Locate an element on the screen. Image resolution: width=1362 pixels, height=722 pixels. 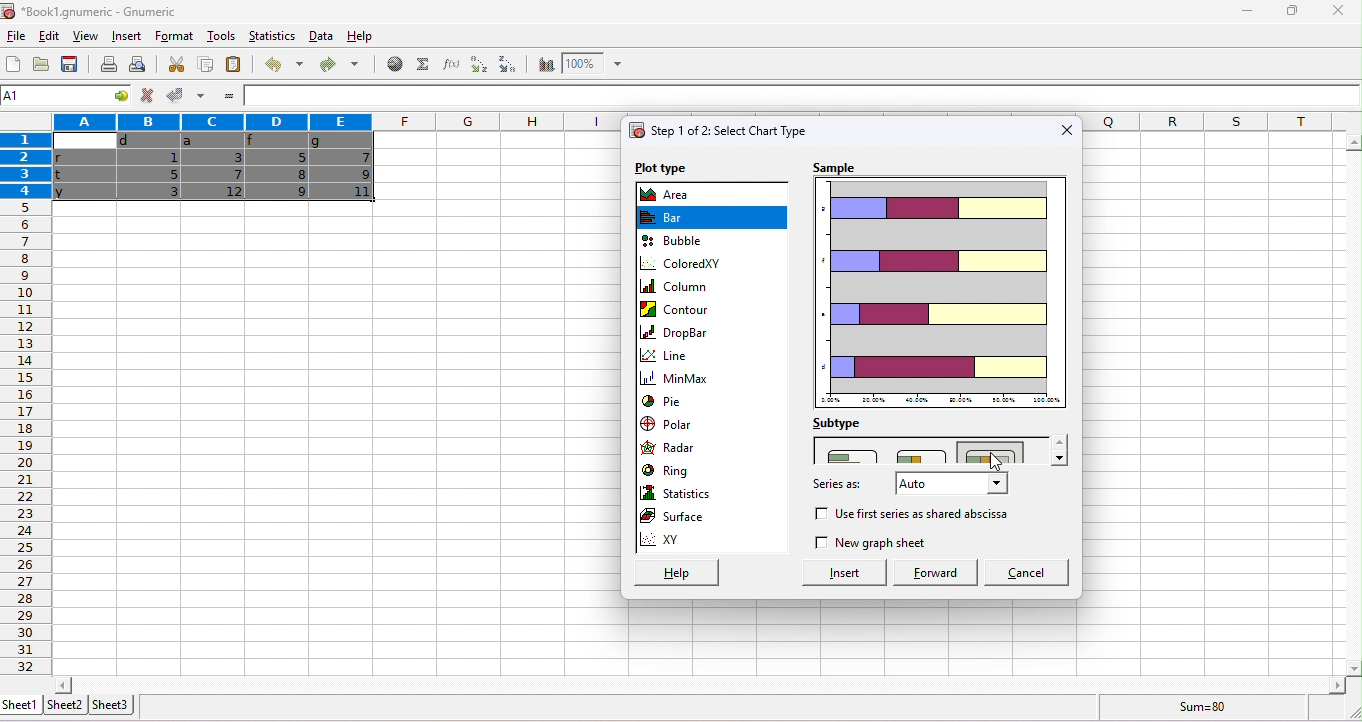
polar is located at coordinates (677, 425).